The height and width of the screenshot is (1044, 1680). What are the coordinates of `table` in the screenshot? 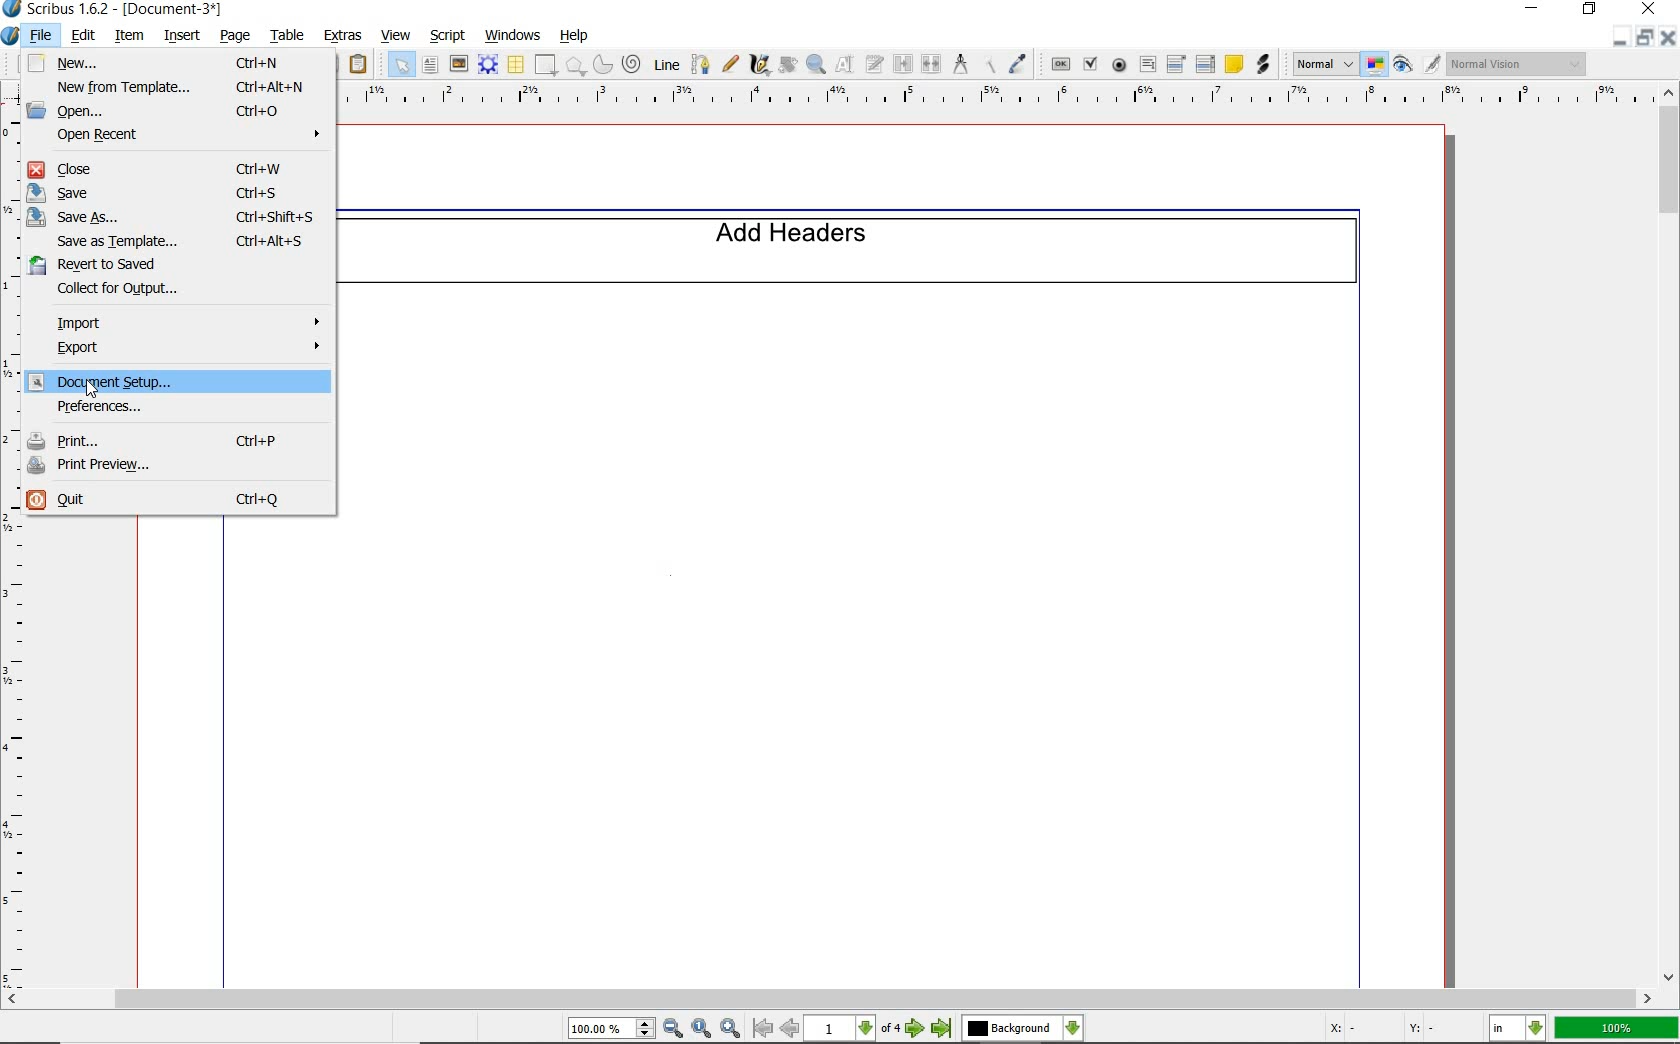 It's located at (516, 66).